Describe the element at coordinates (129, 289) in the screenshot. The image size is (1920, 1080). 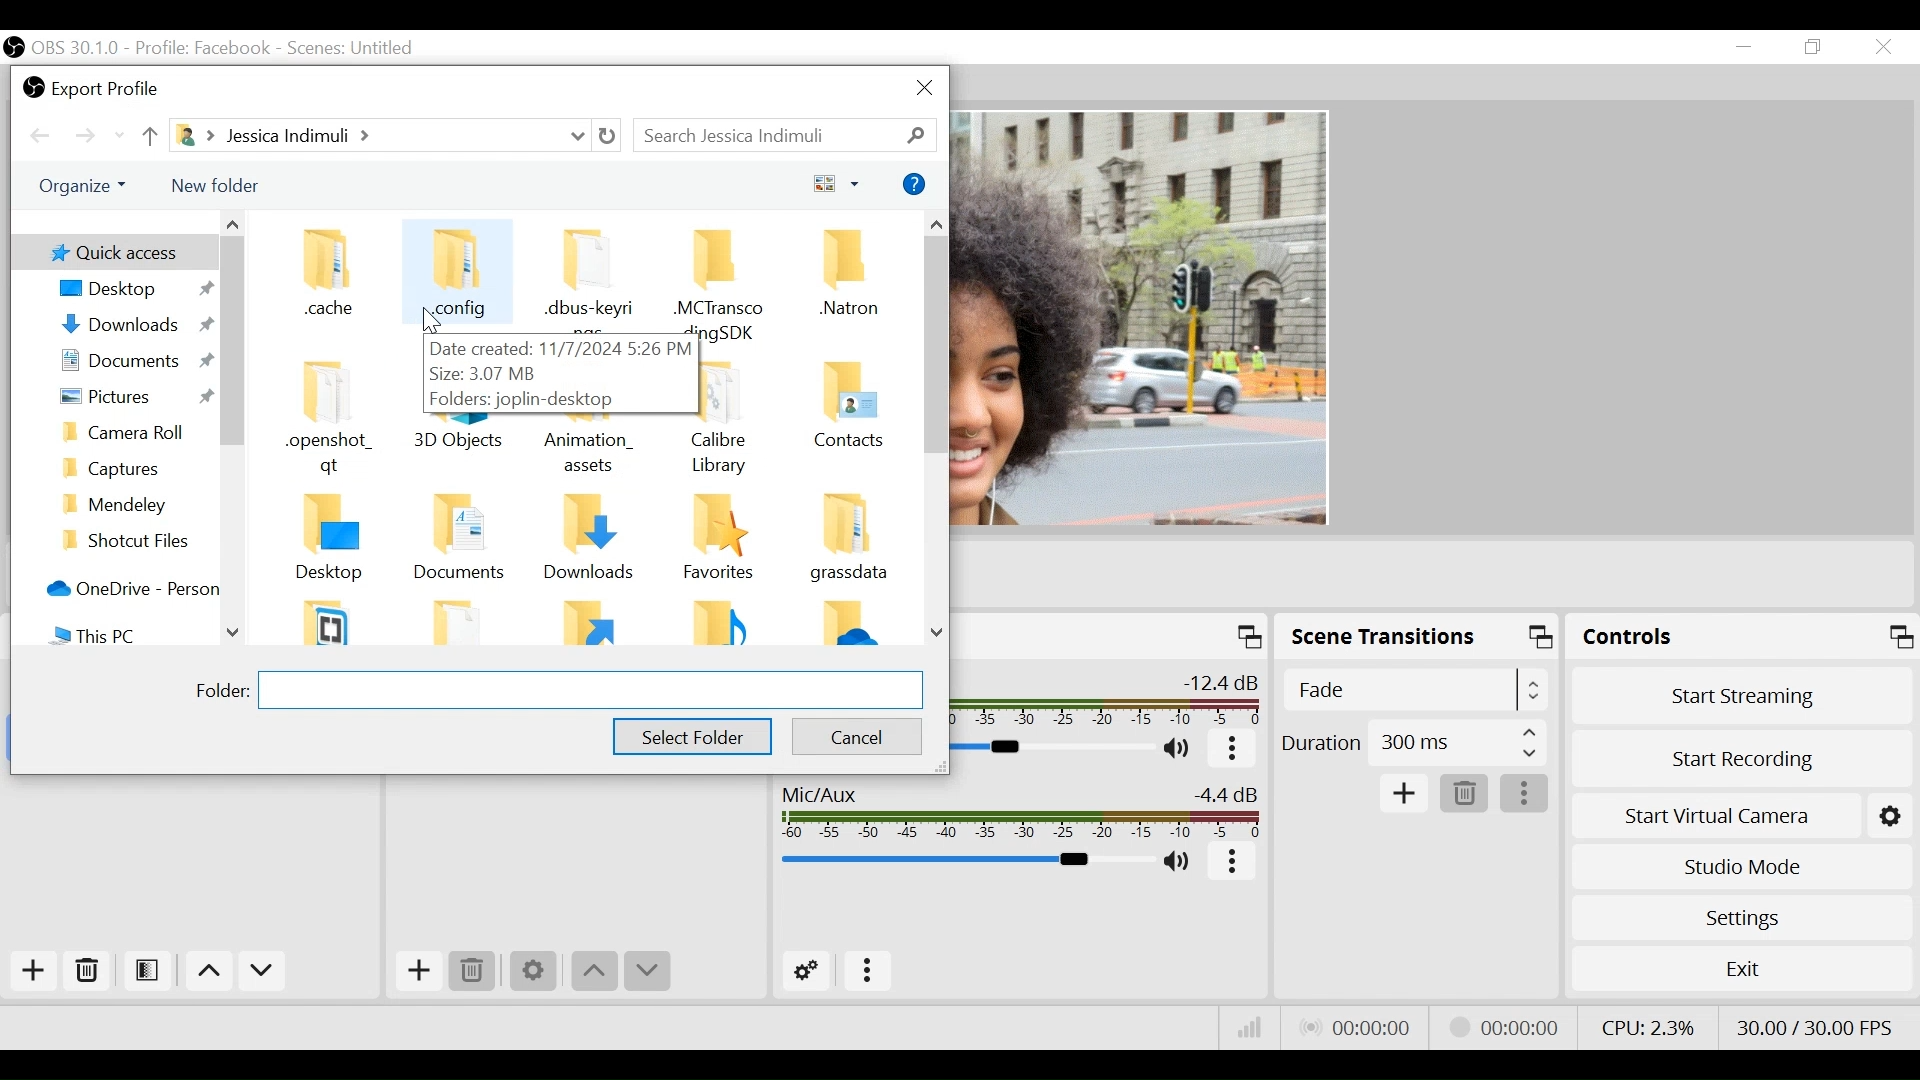
I see `Desktop` at that location.